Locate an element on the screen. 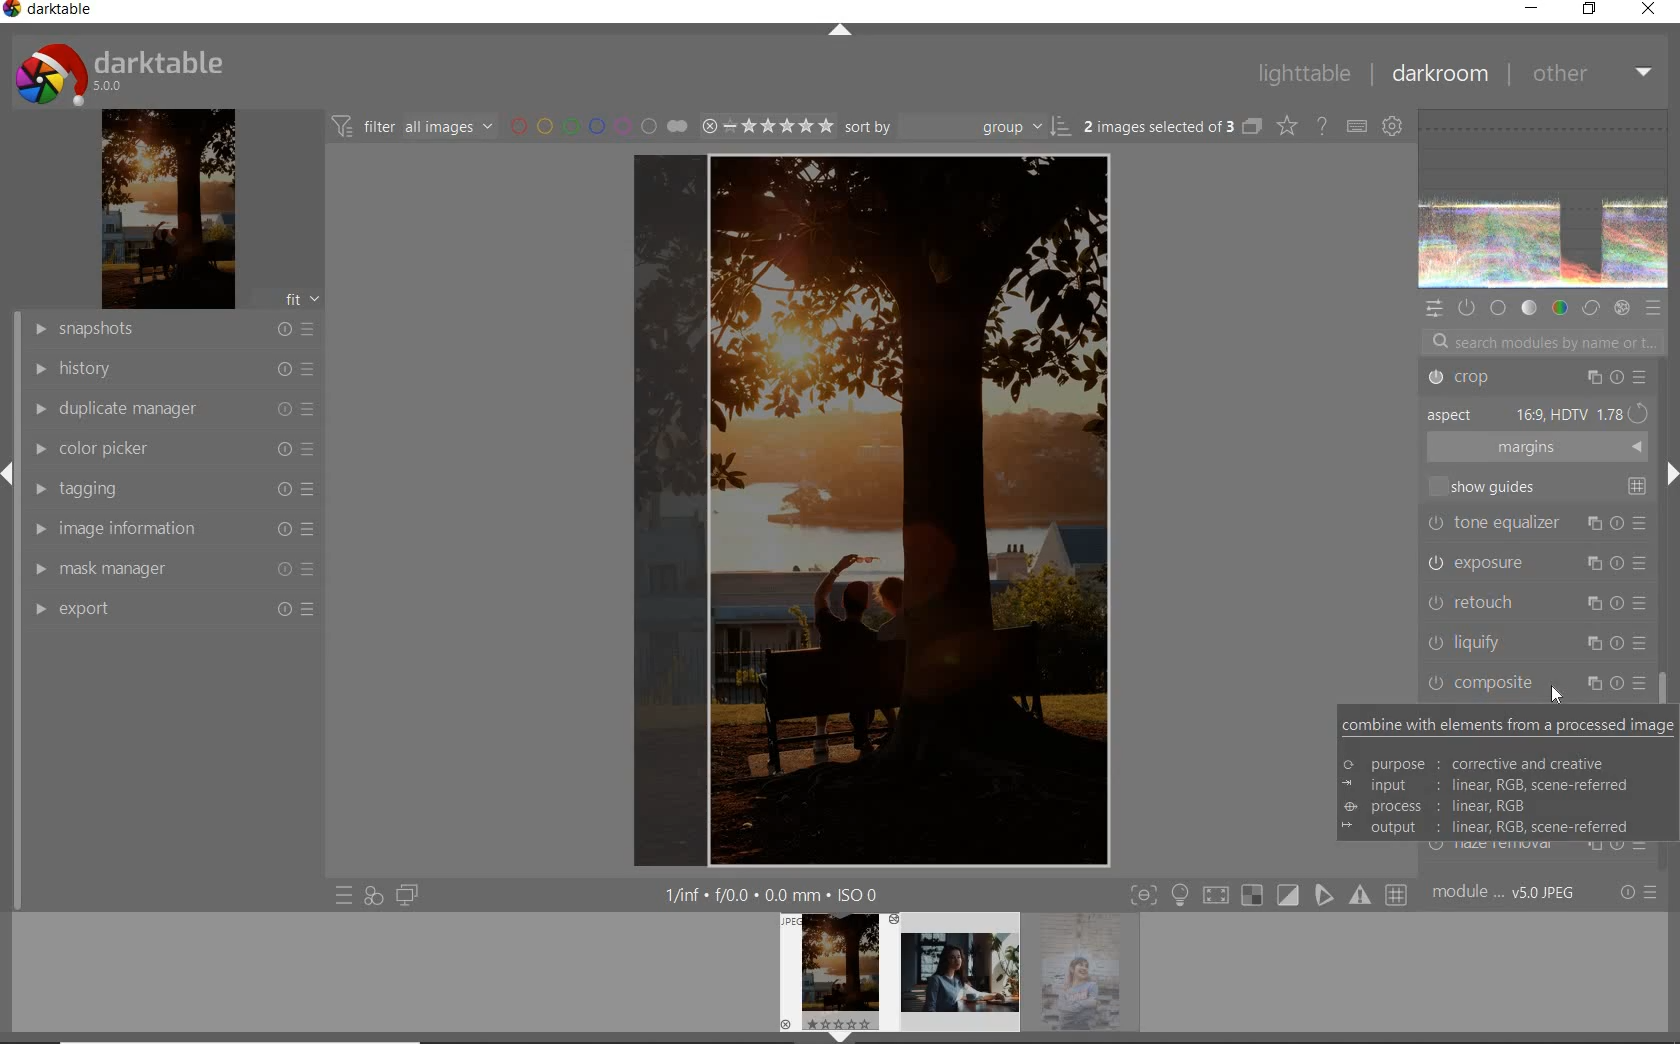 Image resolution: width=1680 pixels, height=1044 pixels. filter by image color label is located at coordinates (595, 125).